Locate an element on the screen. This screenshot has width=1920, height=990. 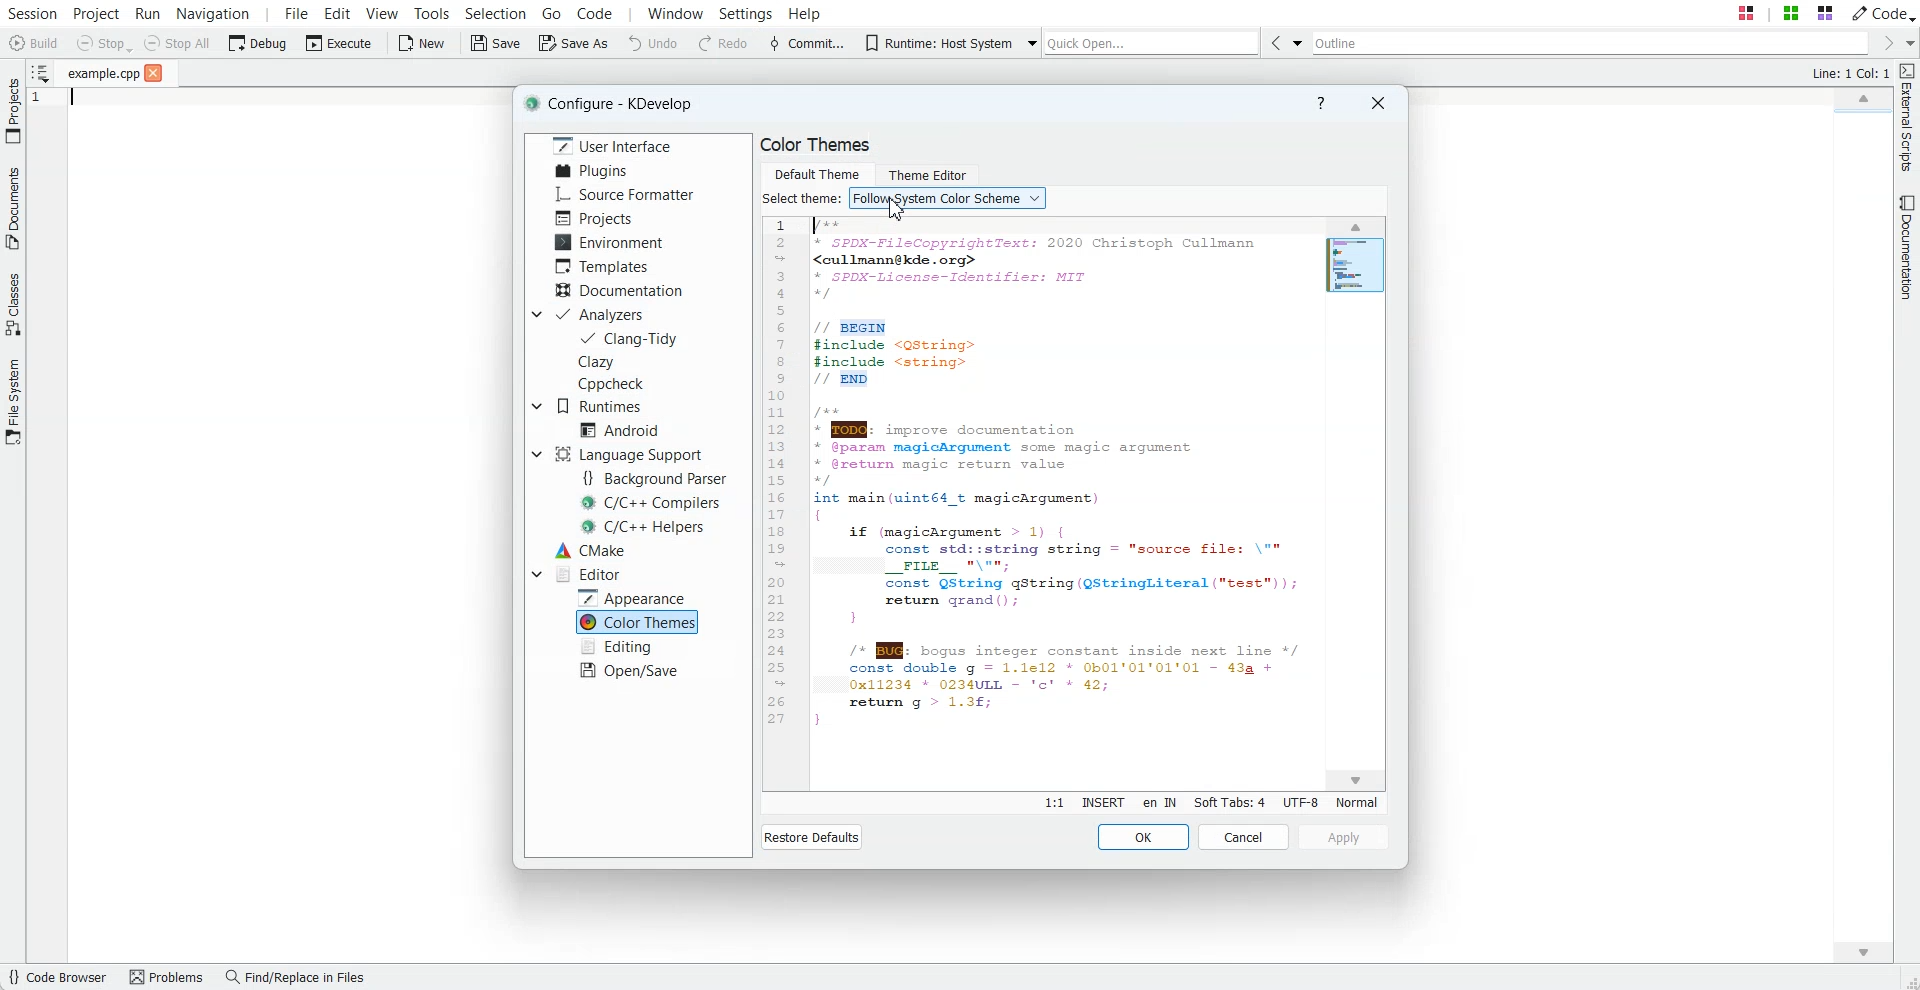
Problems is located at coordinates (169, 978).